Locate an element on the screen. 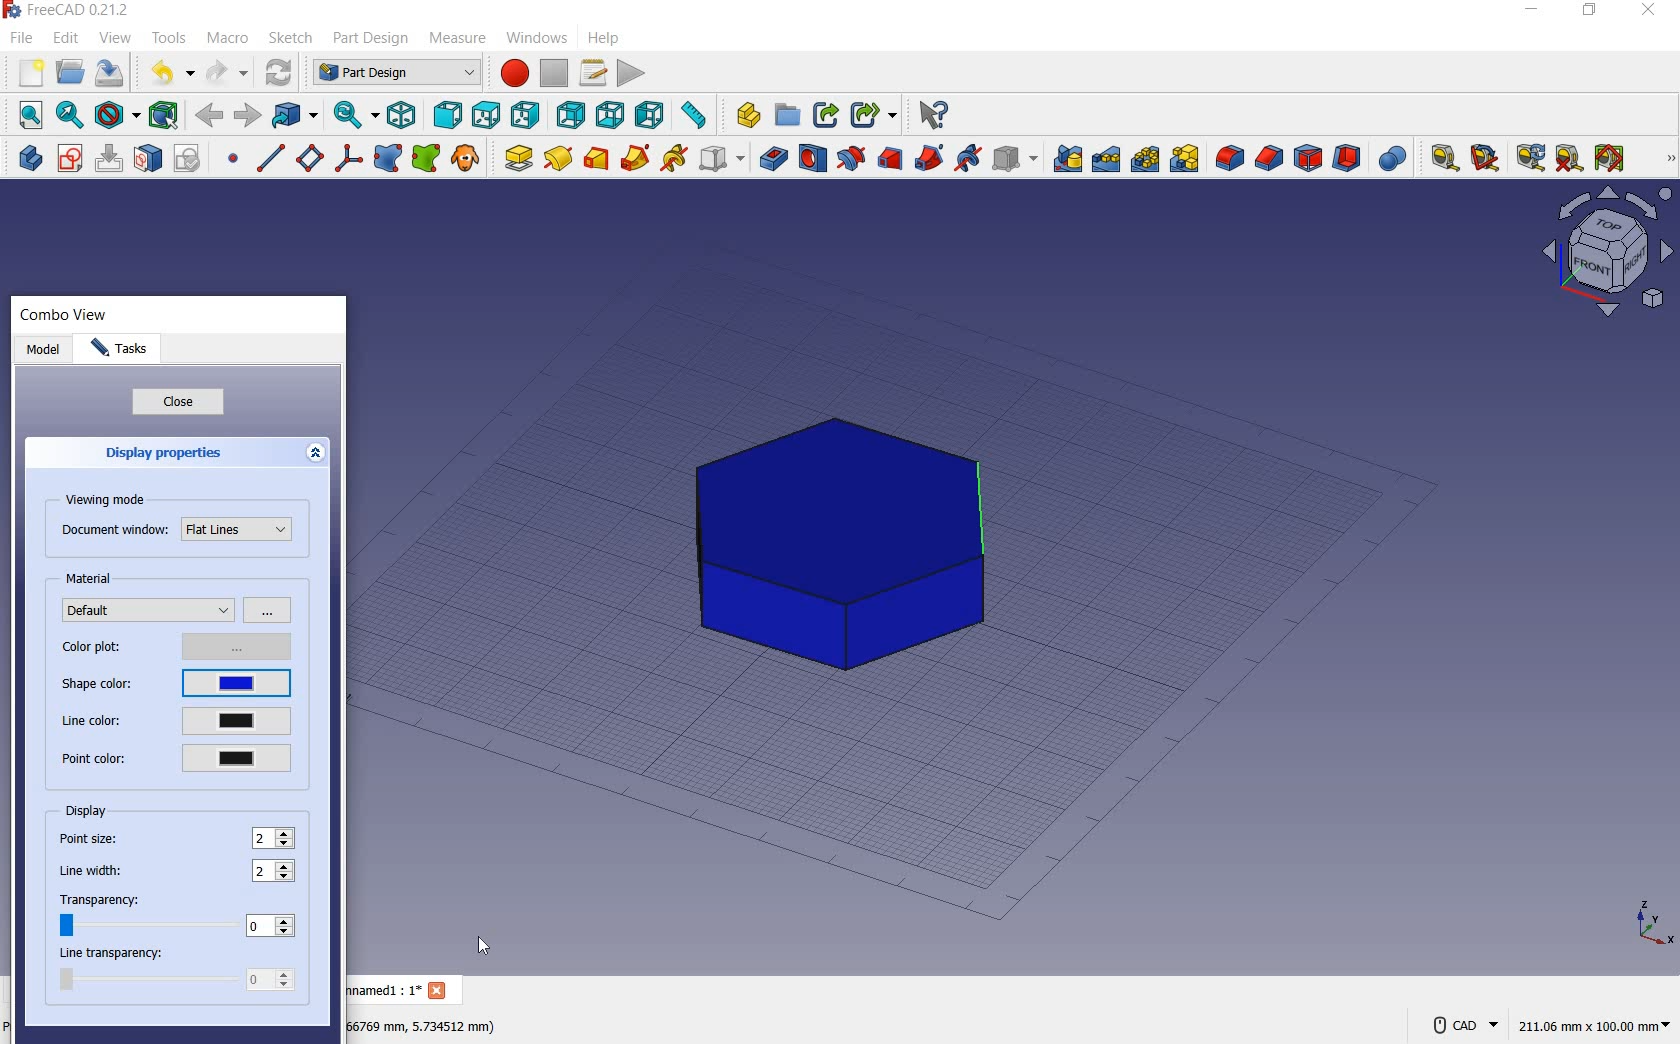 The image size is (1680, 1044). shape (color added to shape) is located at coordinates (843, 541).